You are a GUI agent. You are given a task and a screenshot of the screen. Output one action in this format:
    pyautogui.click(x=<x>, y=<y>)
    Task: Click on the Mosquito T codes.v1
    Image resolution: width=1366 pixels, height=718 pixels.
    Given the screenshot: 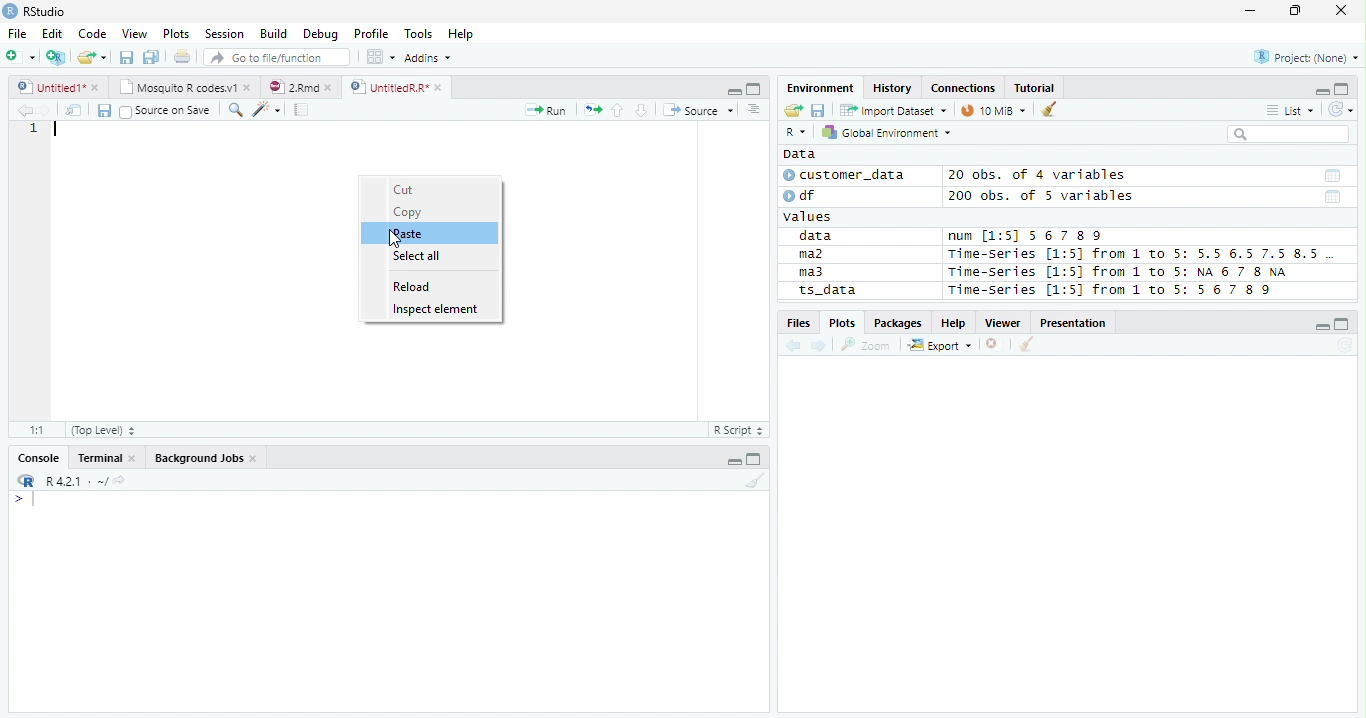 What is the action you would take?
    pyautogui.click(x=185, y=88)
    